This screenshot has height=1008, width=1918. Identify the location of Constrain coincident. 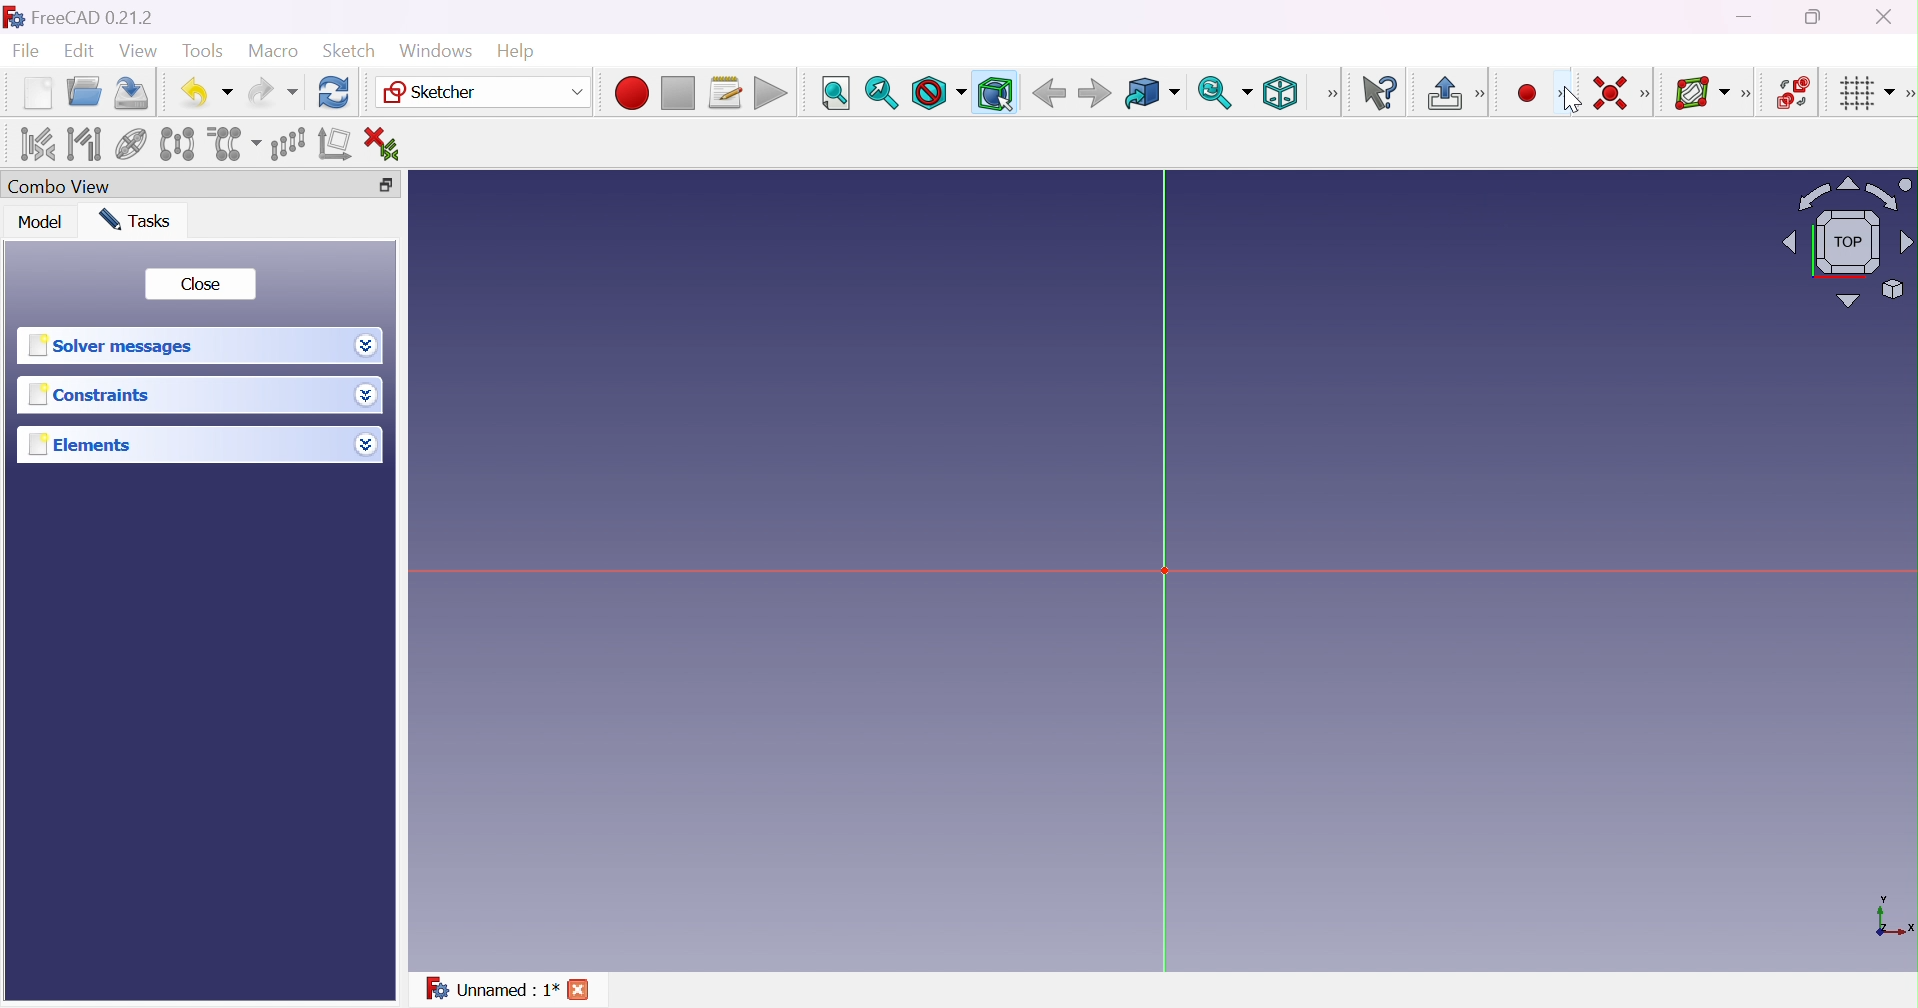
(1607, 92).